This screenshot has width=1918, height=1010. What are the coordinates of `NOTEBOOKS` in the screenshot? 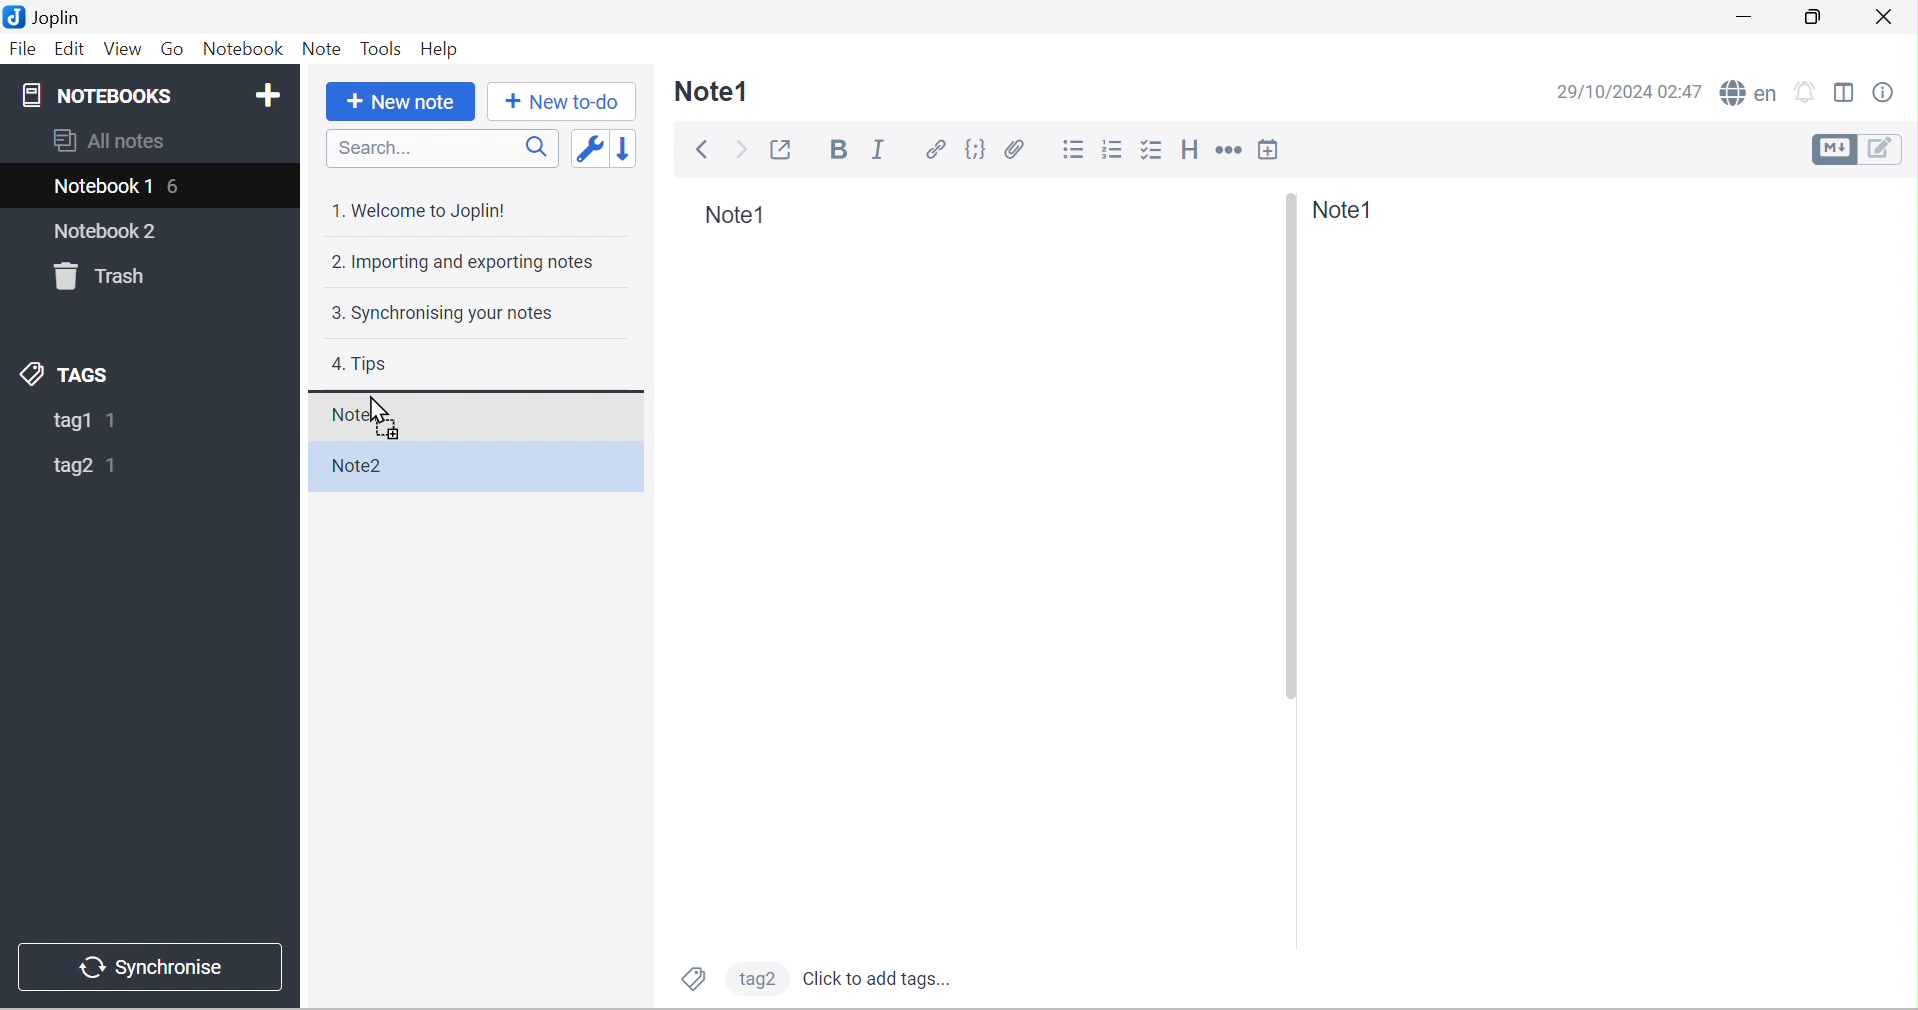 It's located at (97, 95).